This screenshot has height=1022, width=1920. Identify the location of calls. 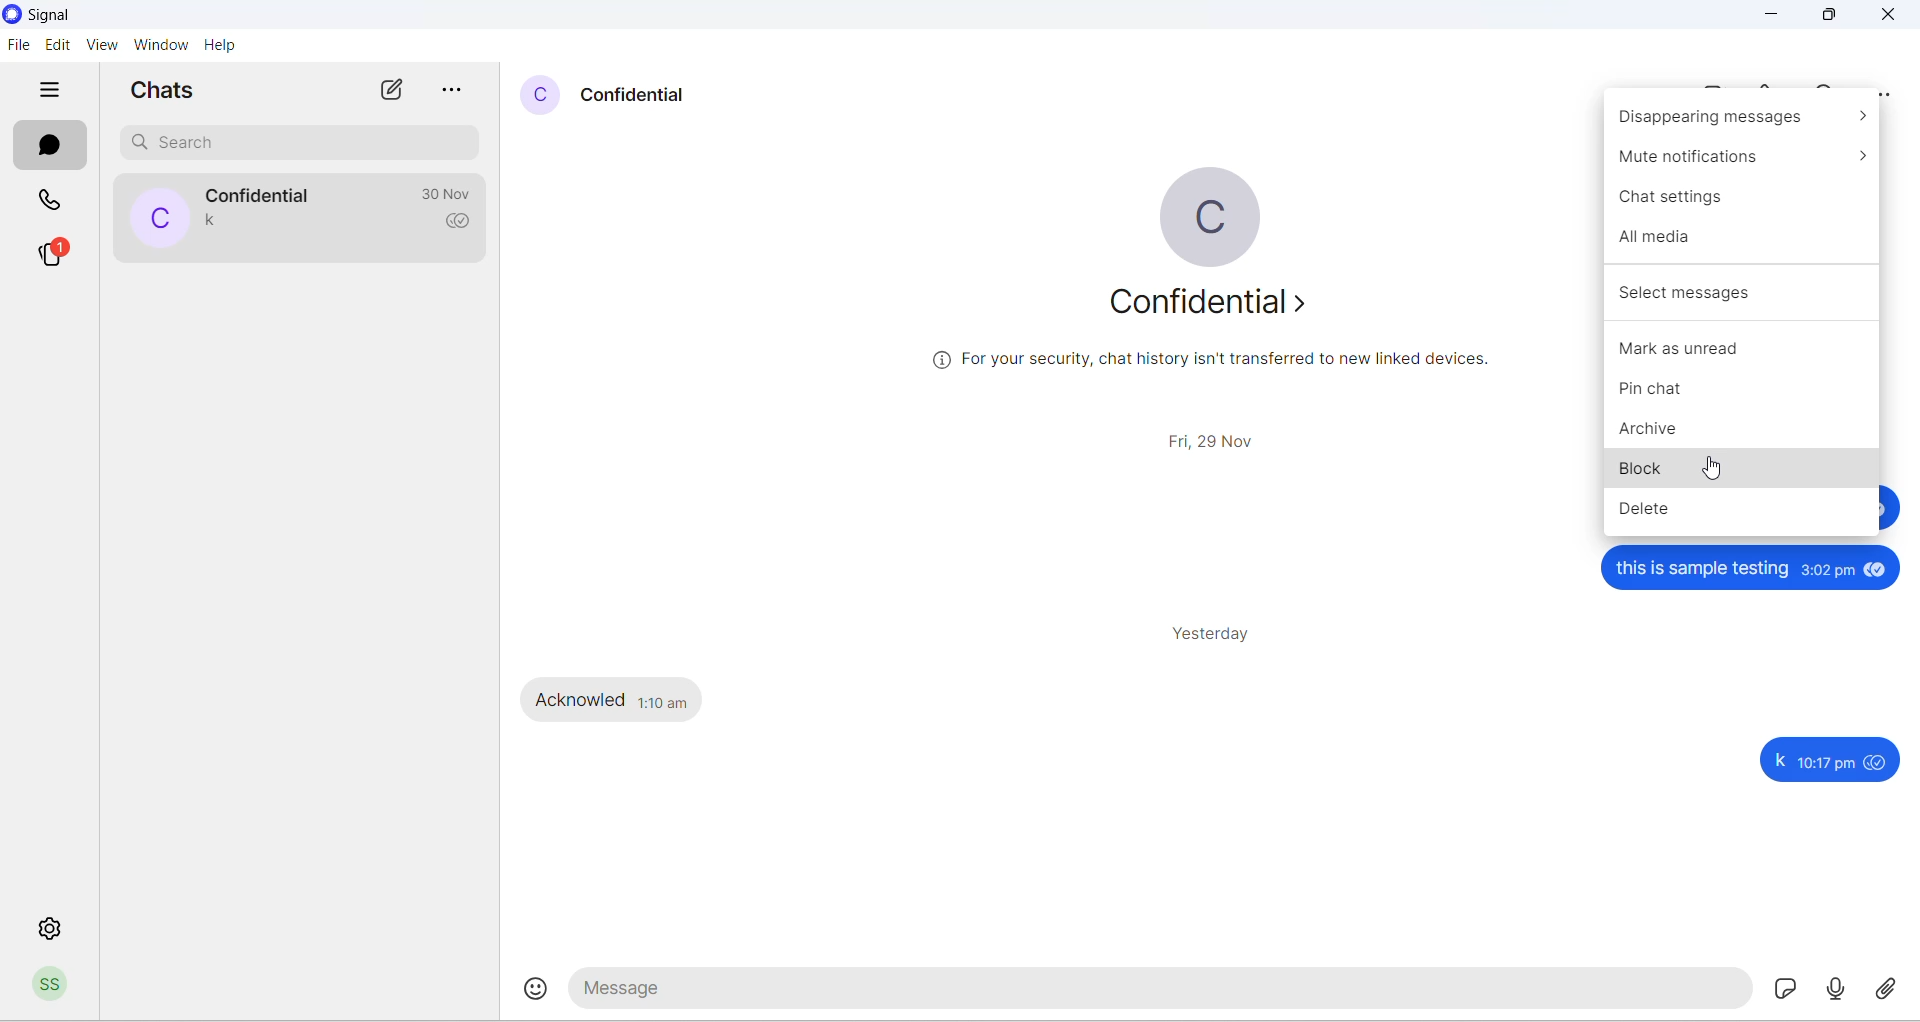
(55, 197).